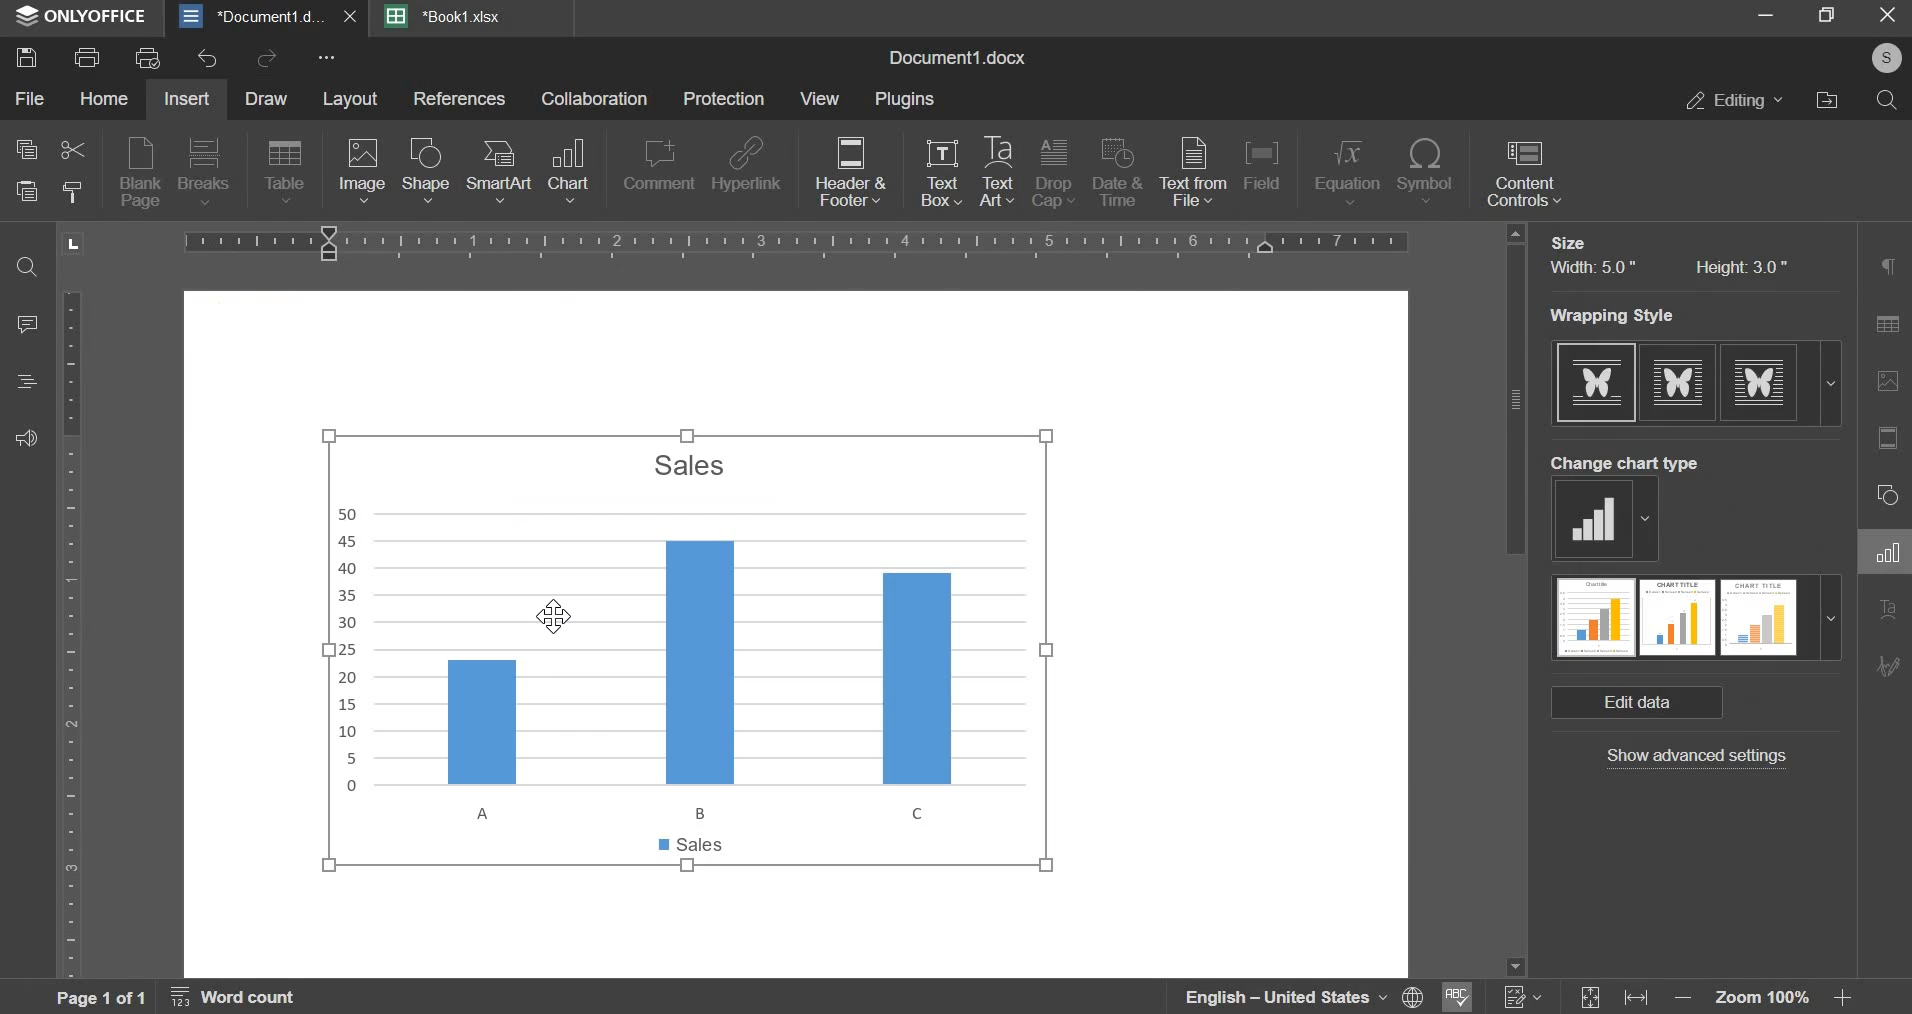  Describe the element at coordinates (26, 57) in the screenshot. I see `save` at that location.